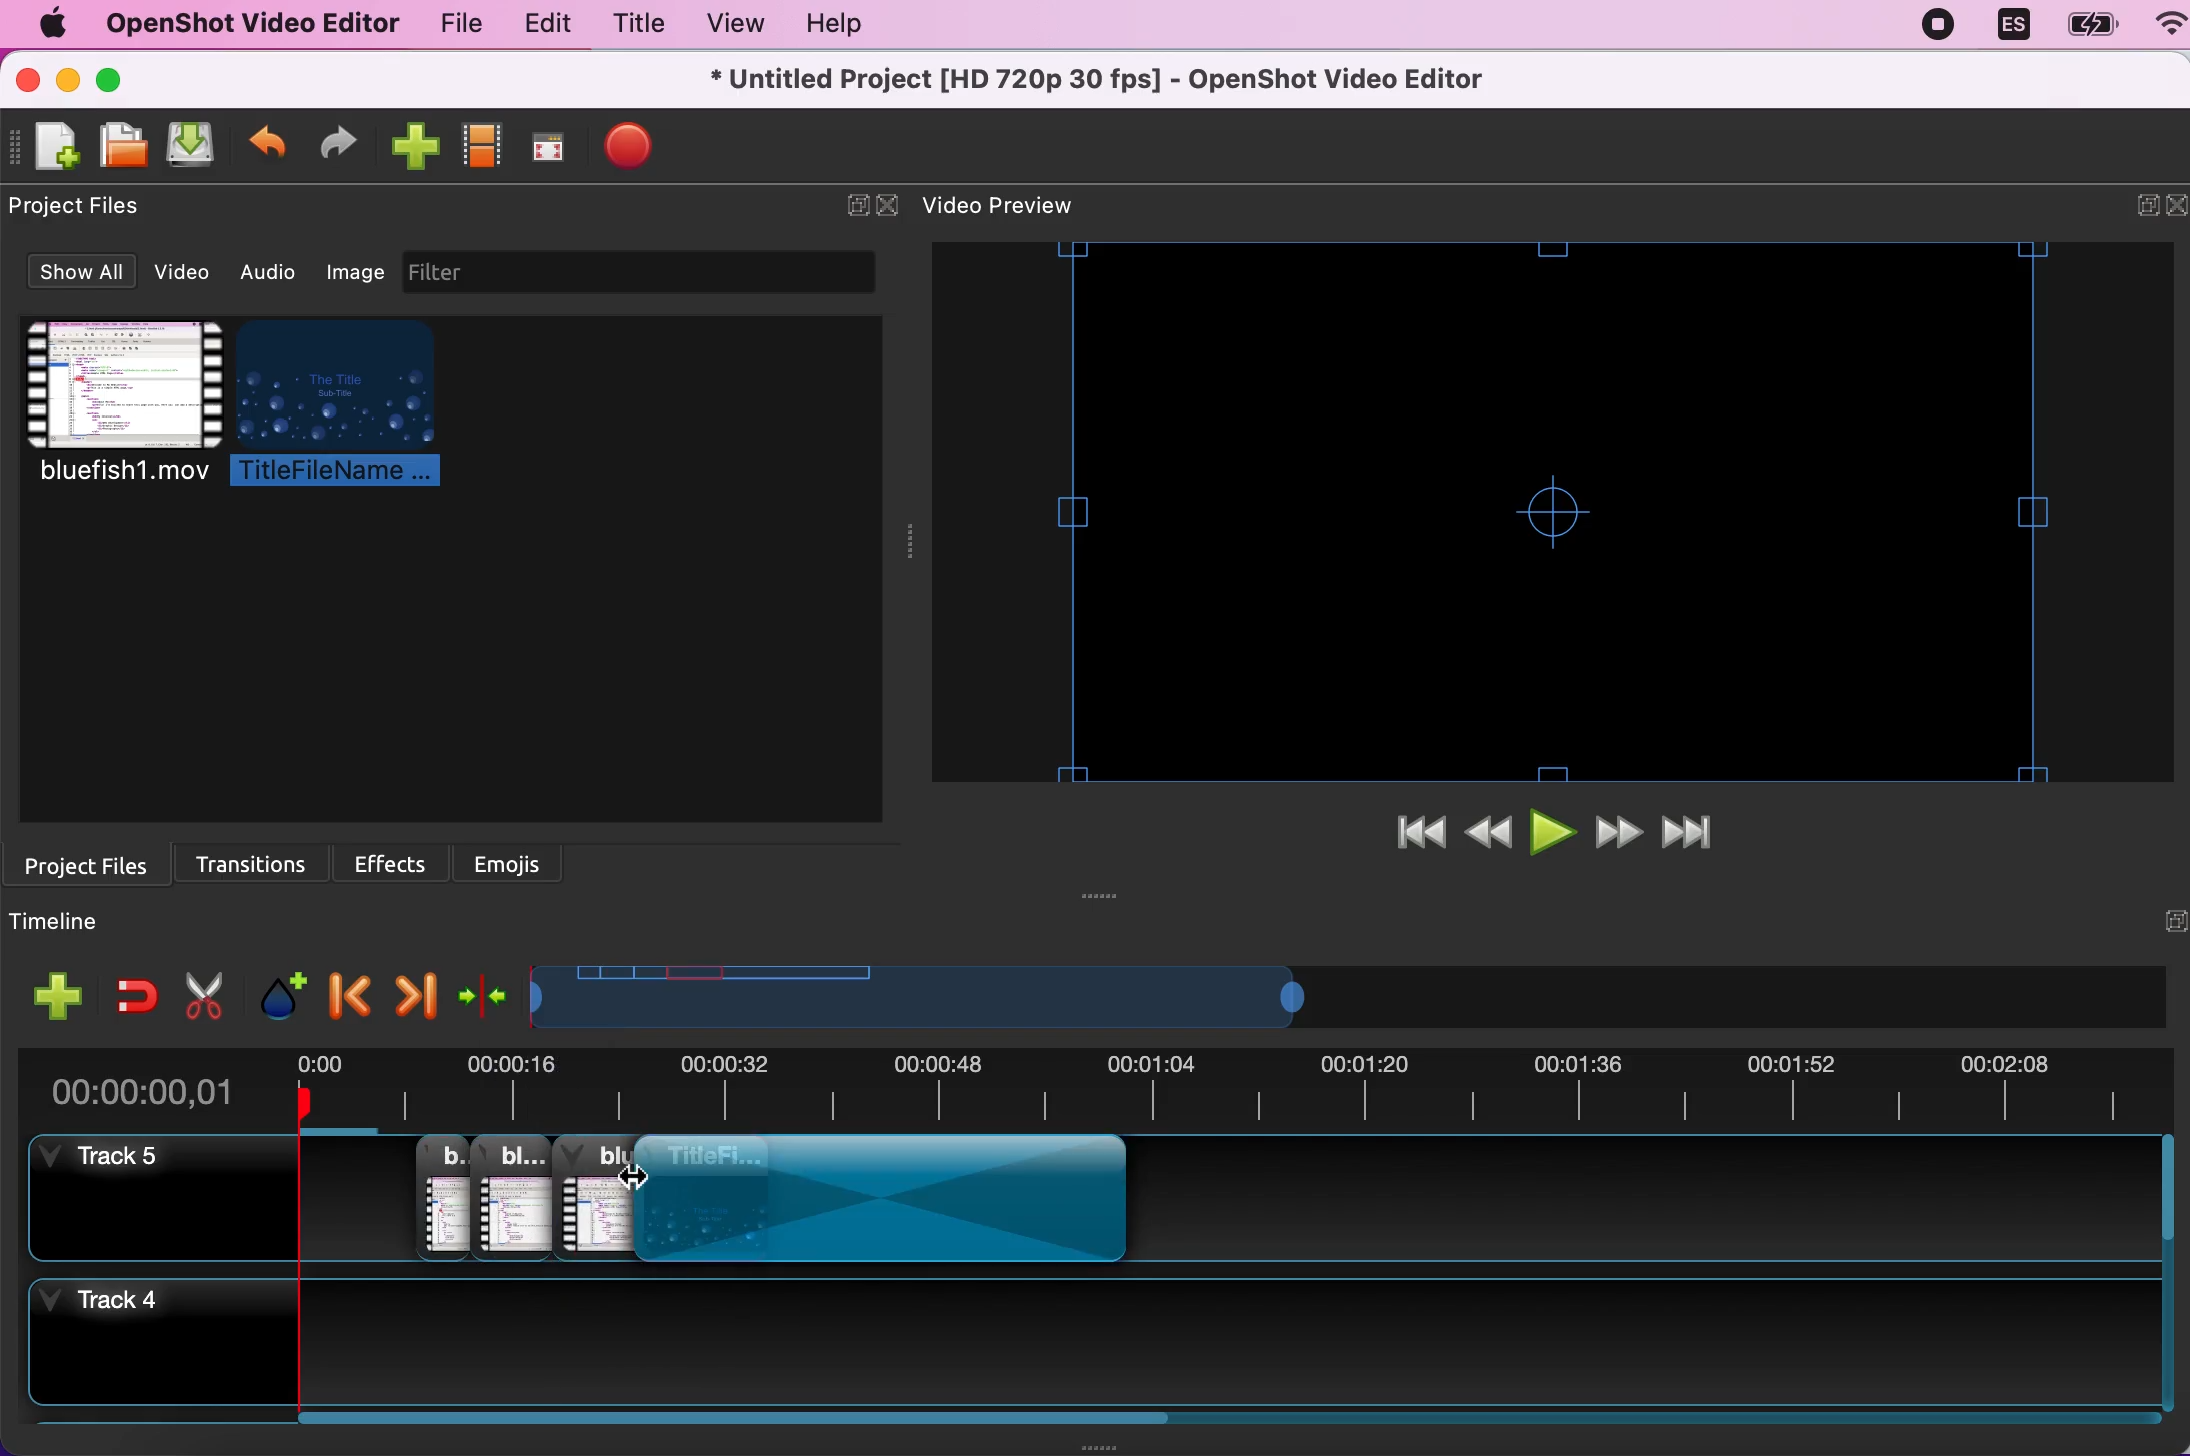  Describe the element at coordinates (634, 27) in the screenshot. I see `title` at that location.